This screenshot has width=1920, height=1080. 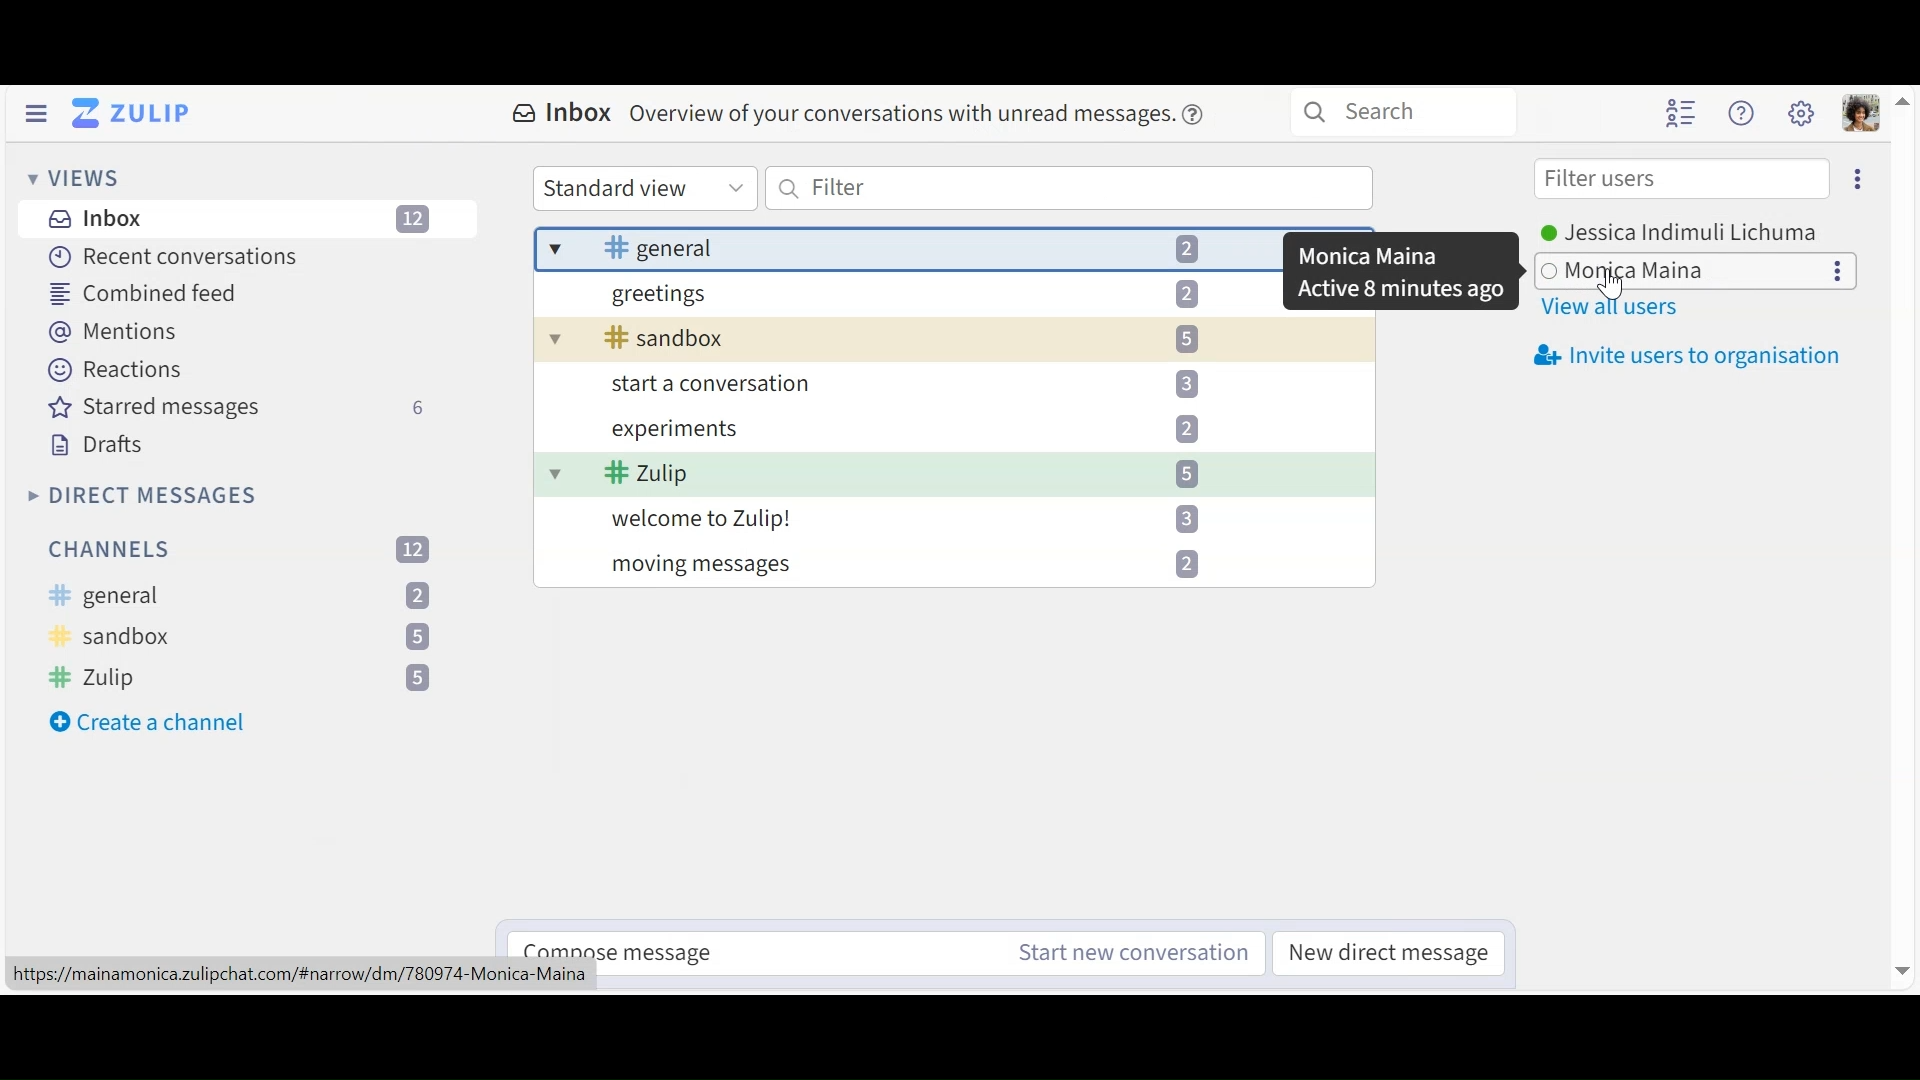 What do you see at coordinates (119, 369) in the screenshot?
I see `Reactions` at bounding box center [119, 369].